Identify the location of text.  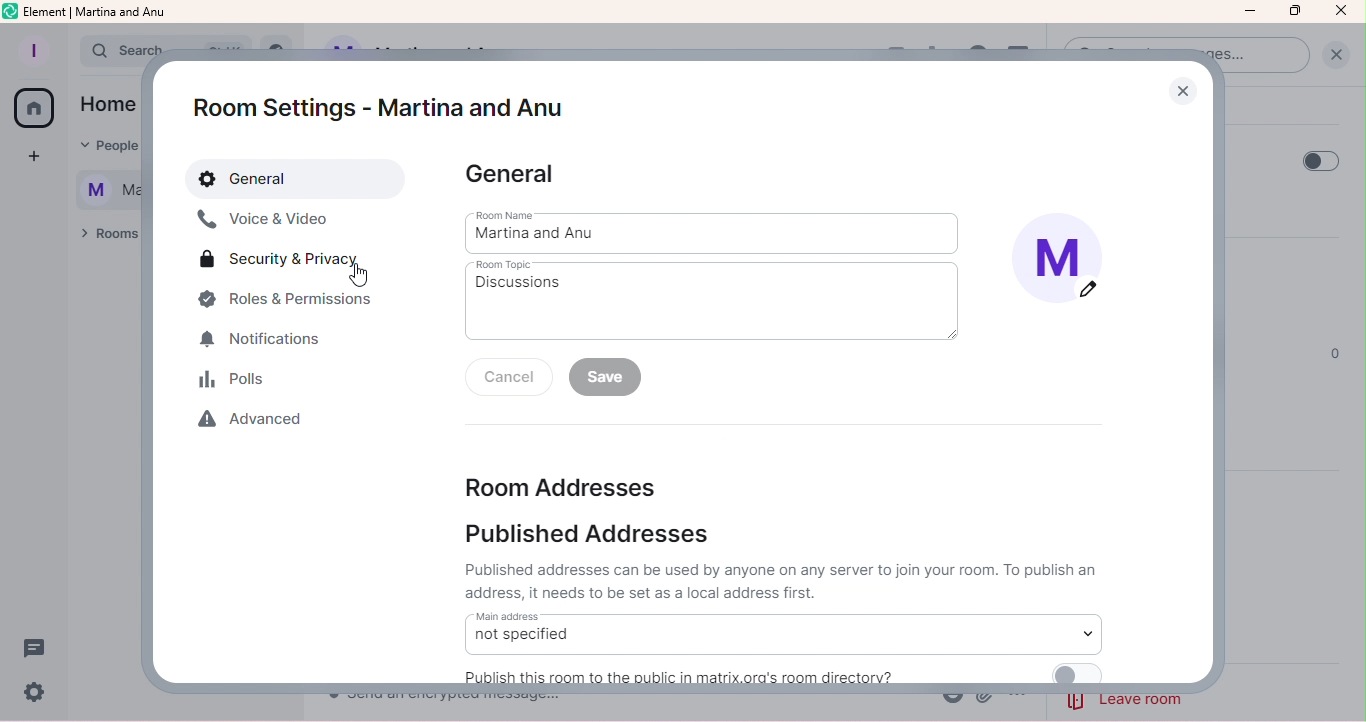
(115, 167).